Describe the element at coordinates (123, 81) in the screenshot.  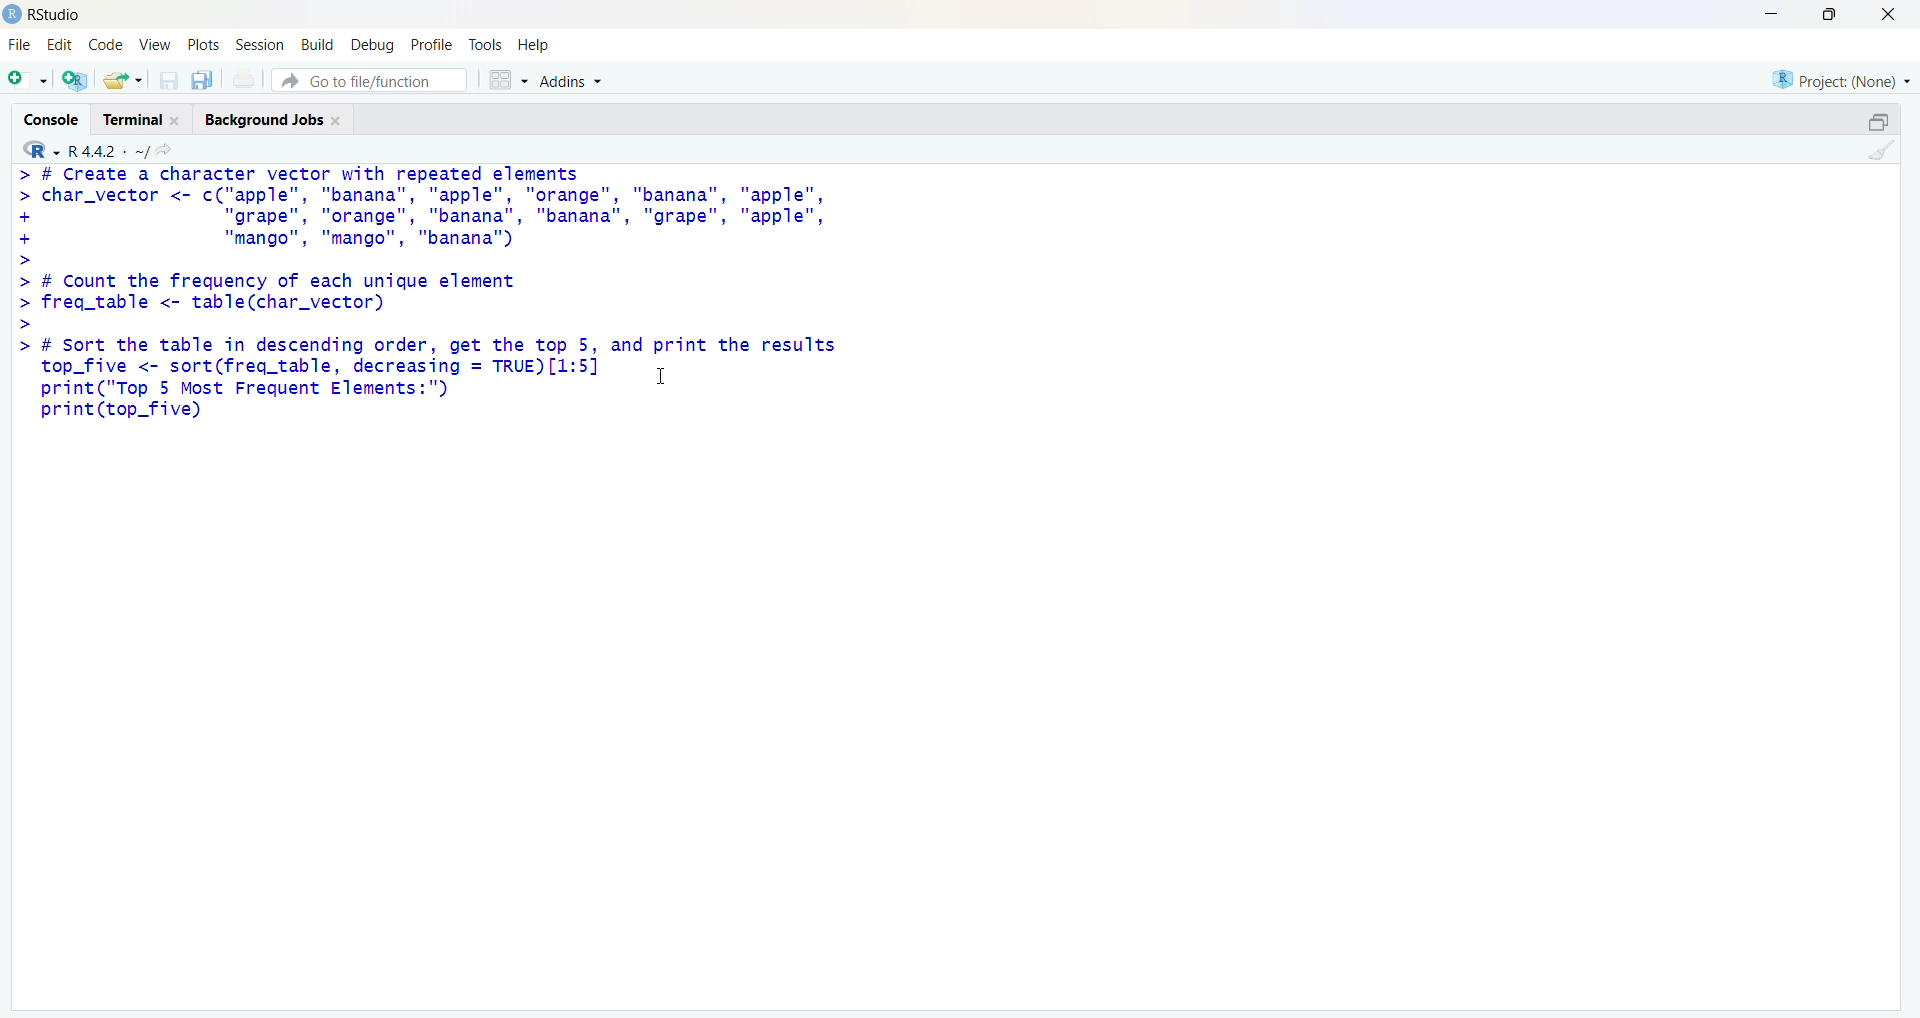
I see `Open an existing file (Ctrl + O)` at that location.